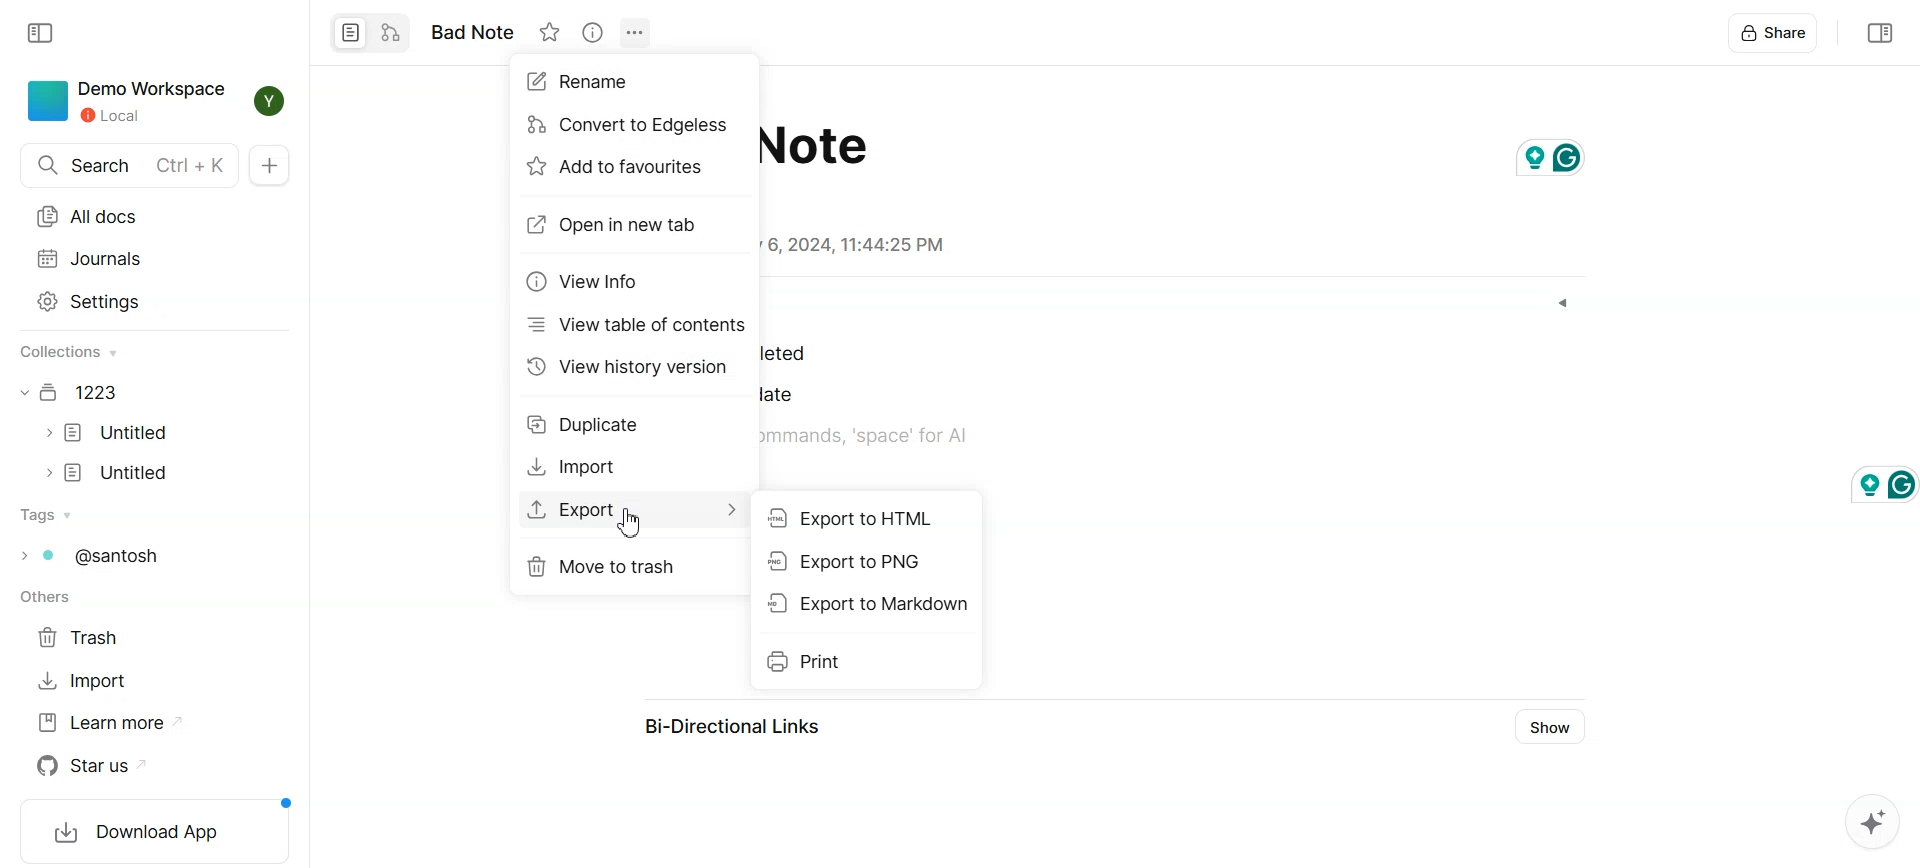 The height and width of the screenshot is (868, 1920). Describe the element at coordinates (1775, 35) in the screenshot. I see `Share` at that location.